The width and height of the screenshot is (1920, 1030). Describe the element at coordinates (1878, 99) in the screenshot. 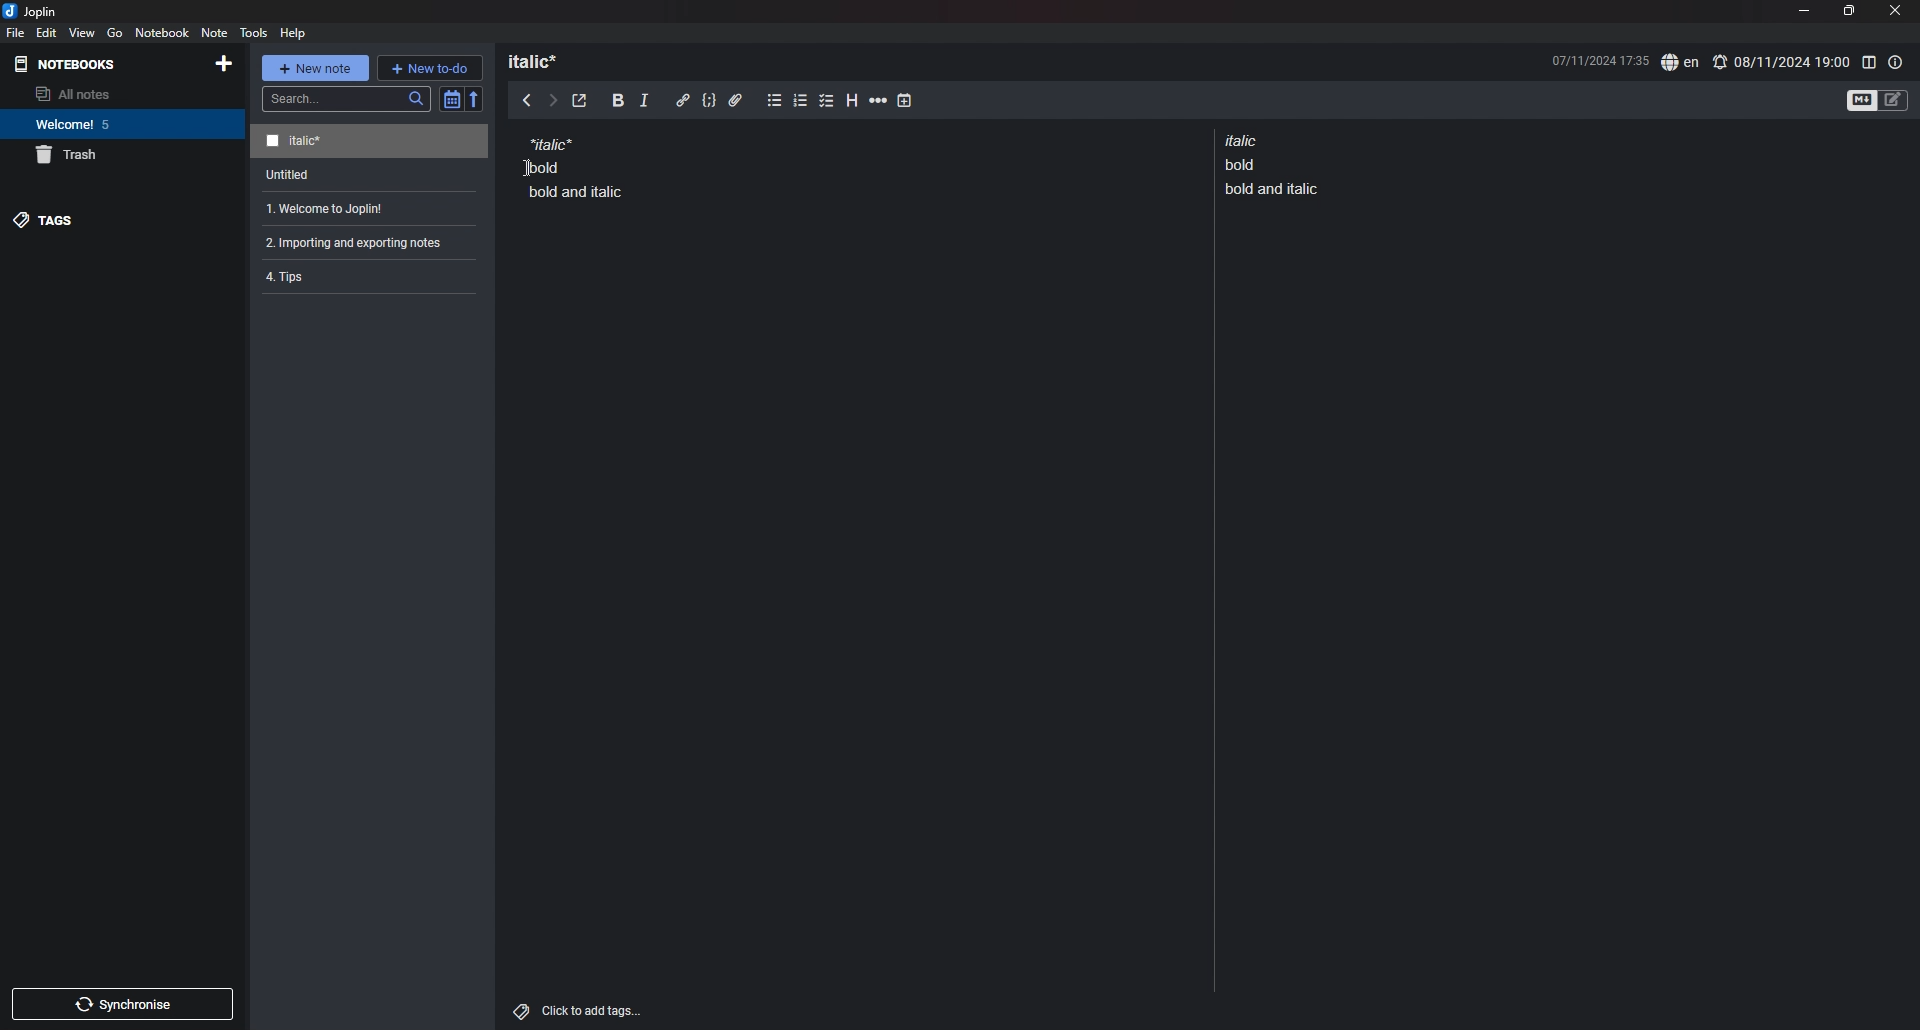

I see `toggle editors` at that location.